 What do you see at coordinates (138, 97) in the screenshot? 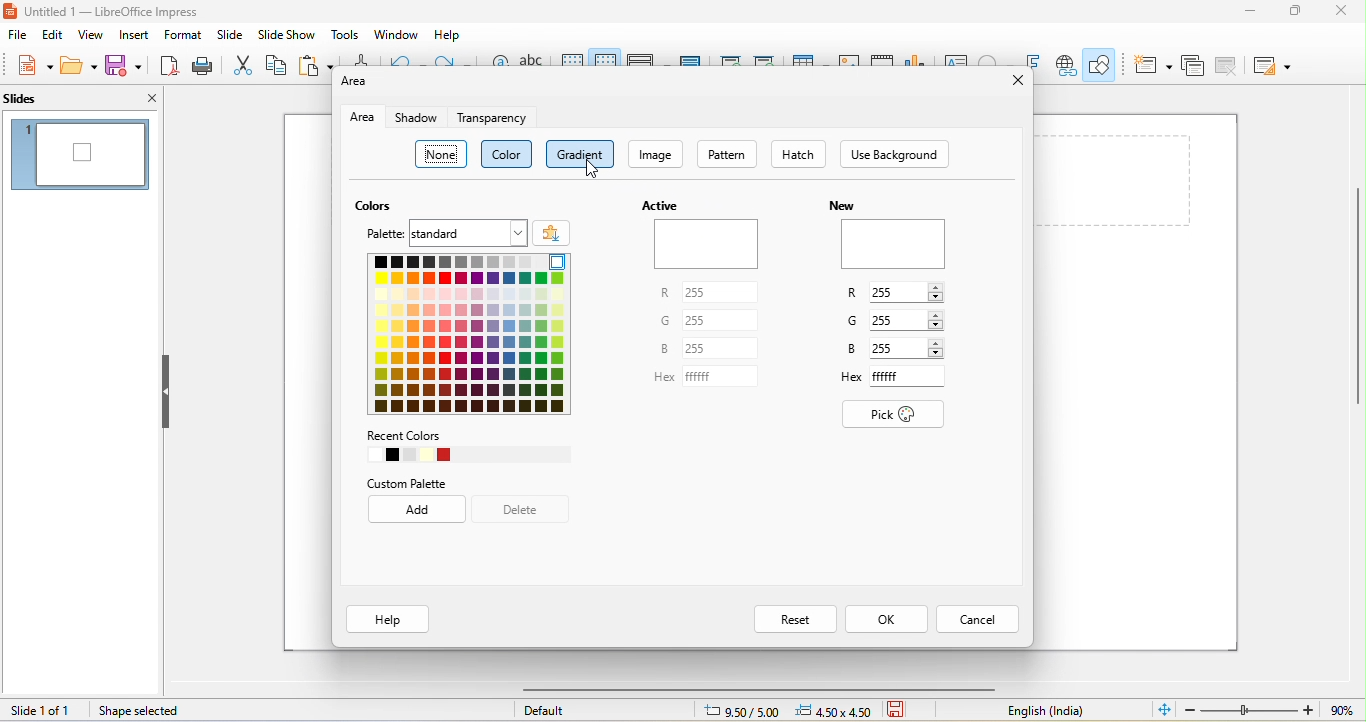
I see `close` at bounding box center [138, 97].